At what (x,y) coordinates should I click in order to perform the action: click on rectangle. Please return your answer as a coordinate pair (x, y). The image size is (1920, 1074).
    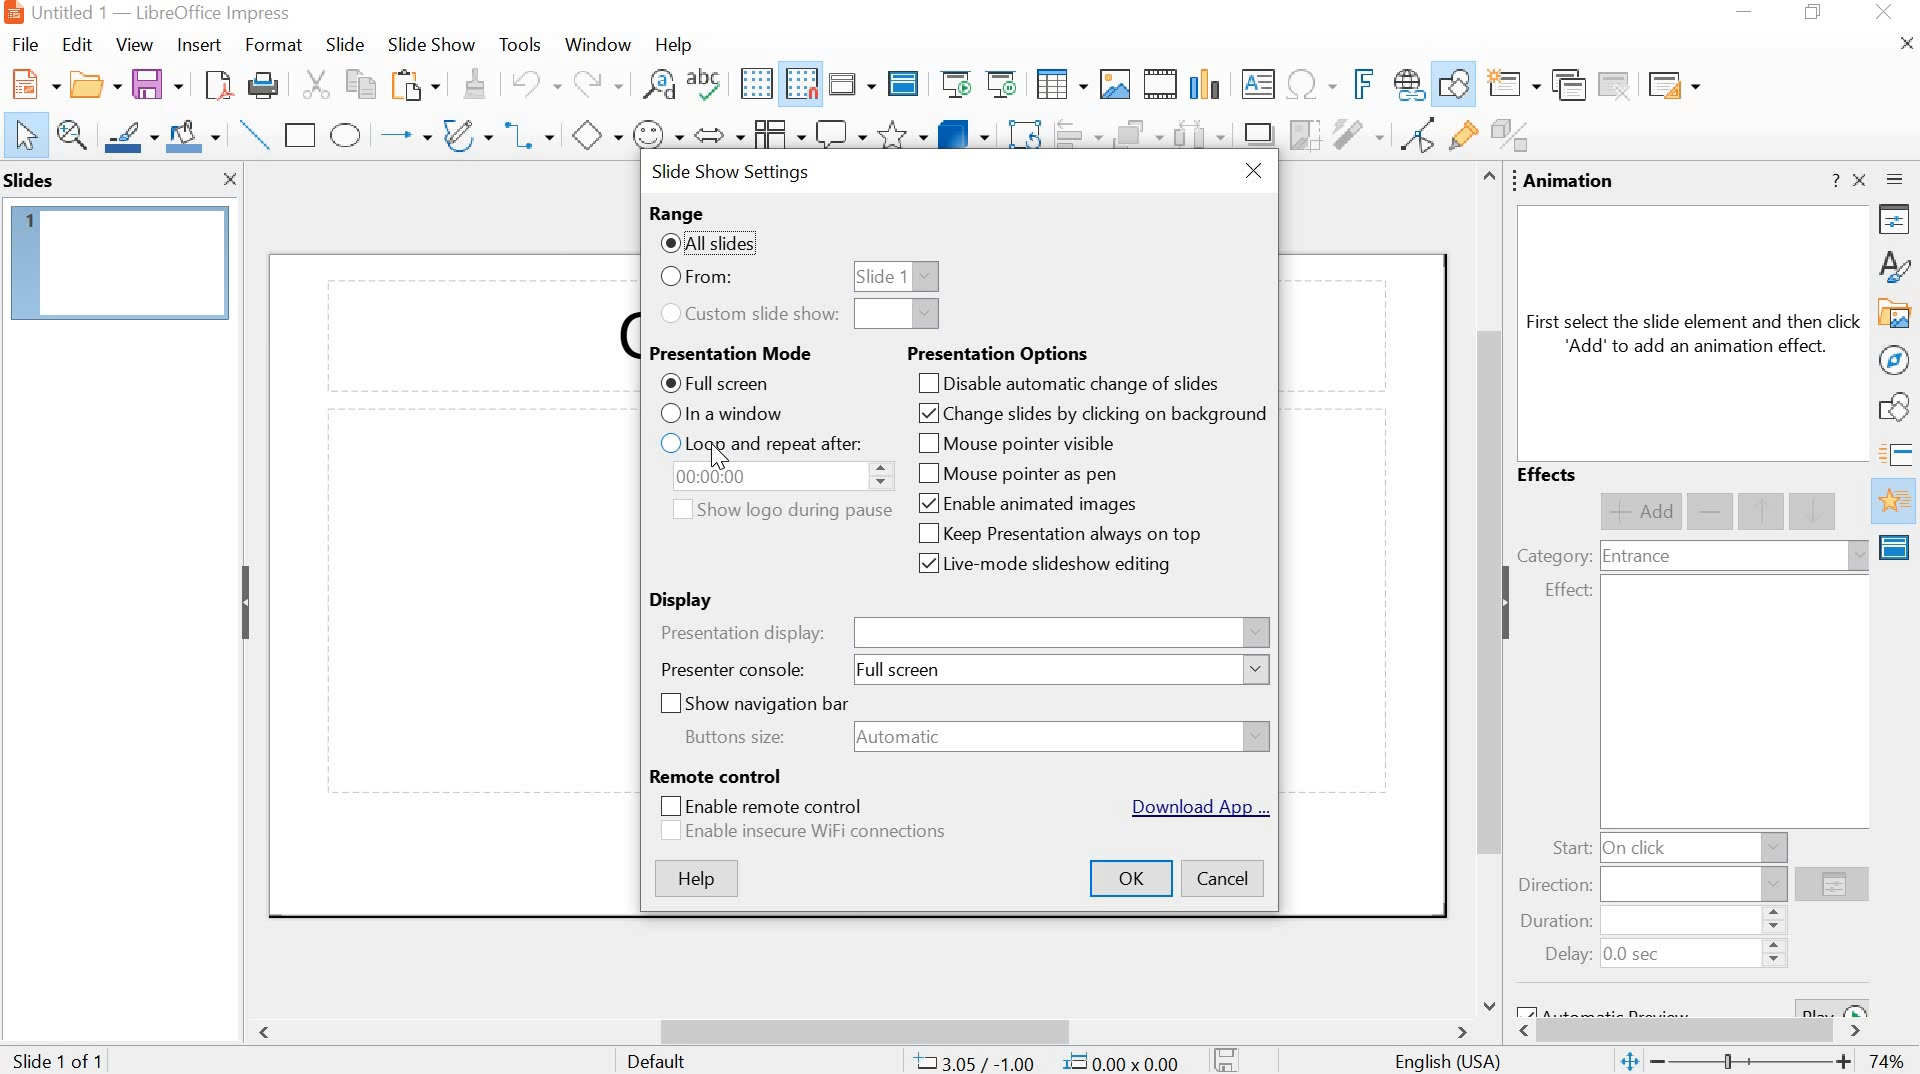
    Looking at the image, I should click on (301, 135).